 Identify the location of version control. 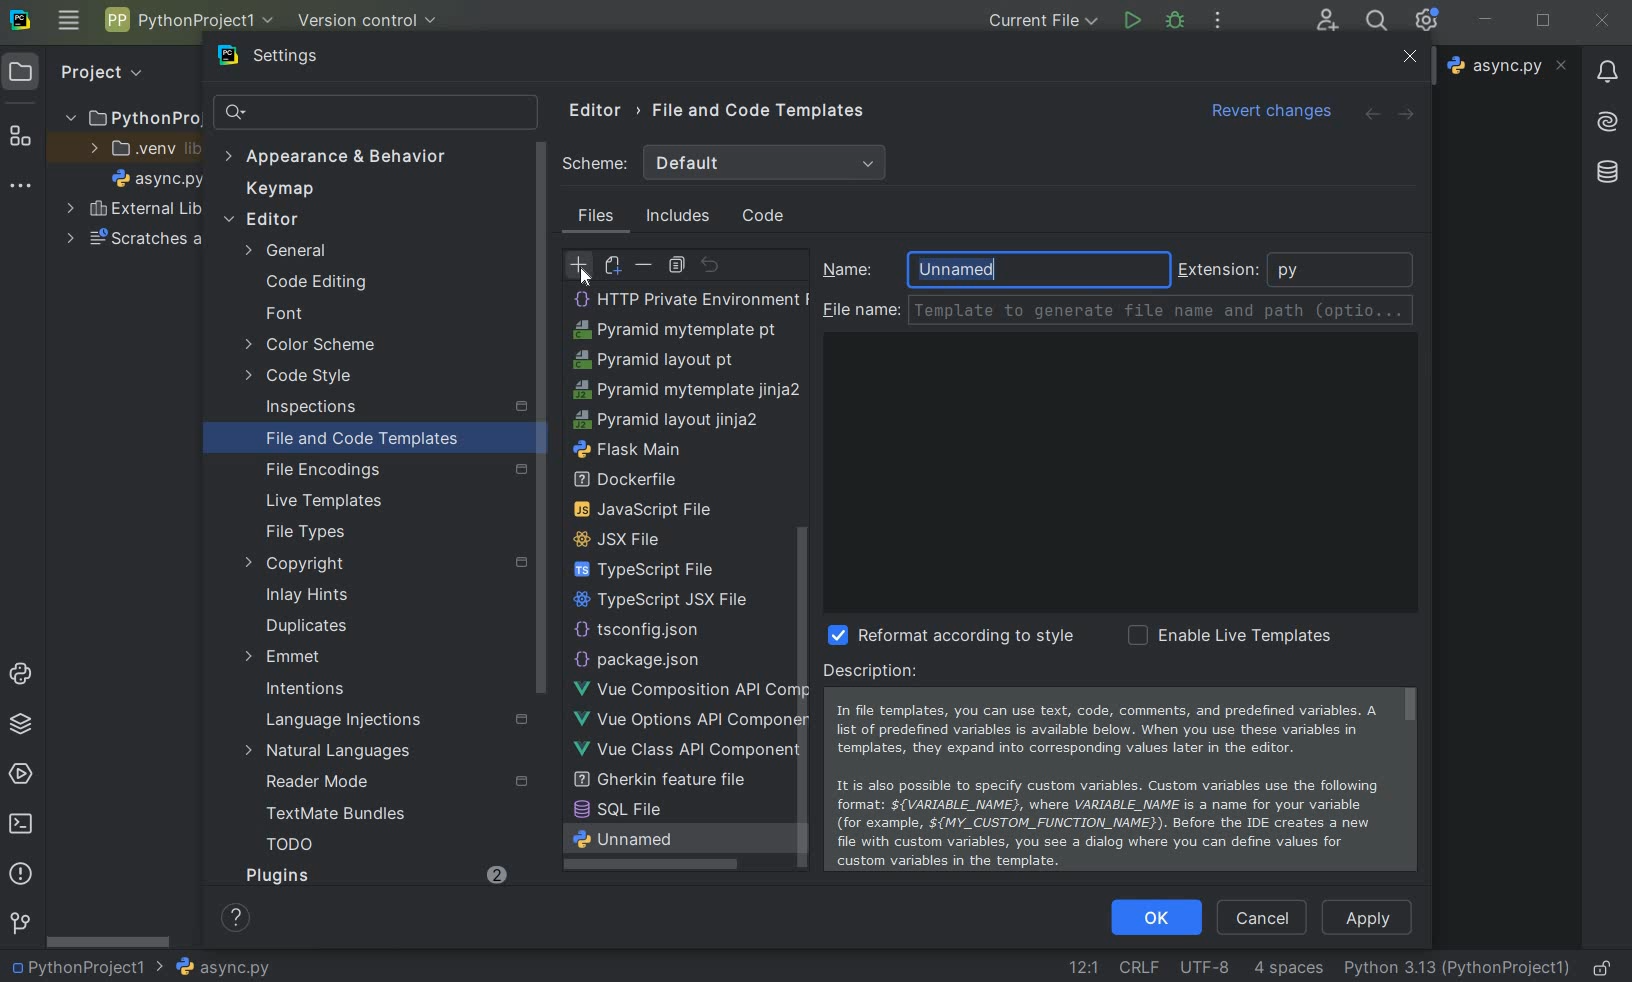
(368, 20).